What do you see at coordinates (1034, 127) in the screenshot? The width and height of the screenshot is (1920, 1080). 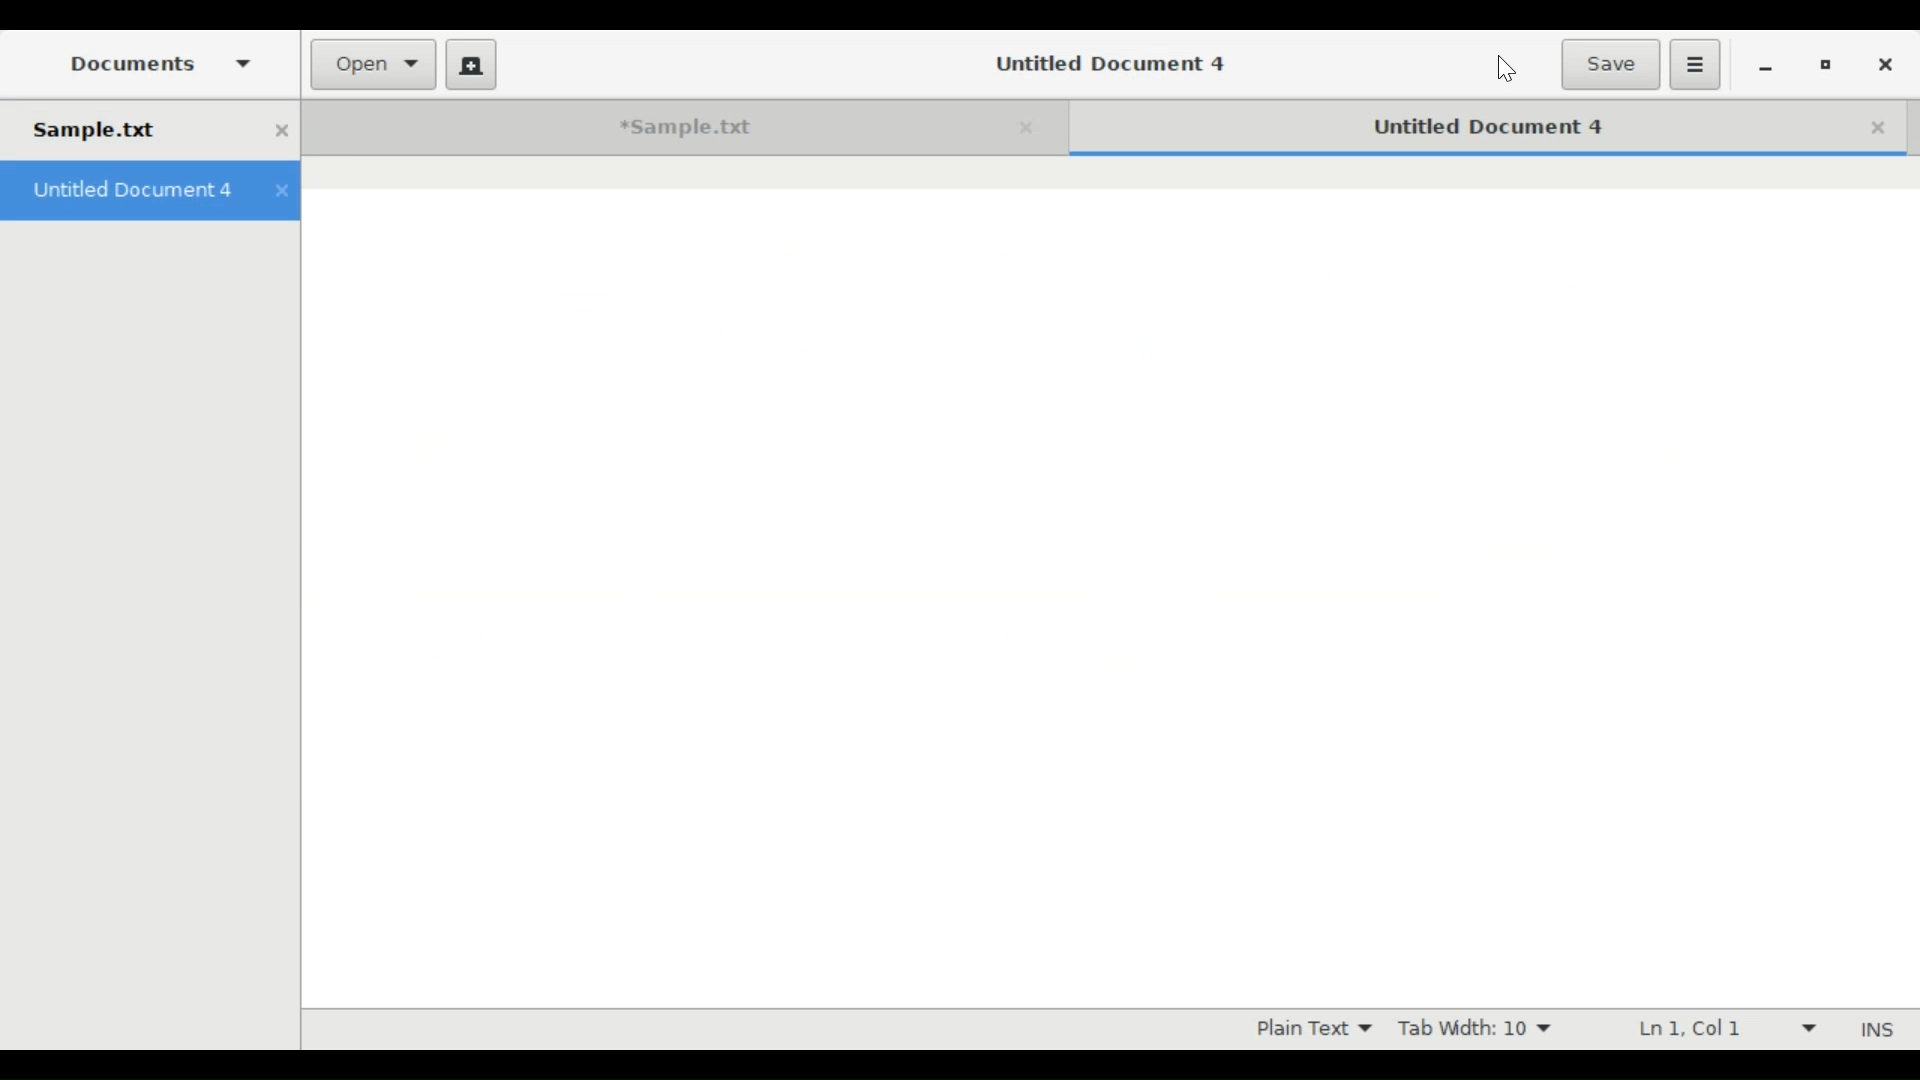 I see `close` at bounding box center [1034, 127].